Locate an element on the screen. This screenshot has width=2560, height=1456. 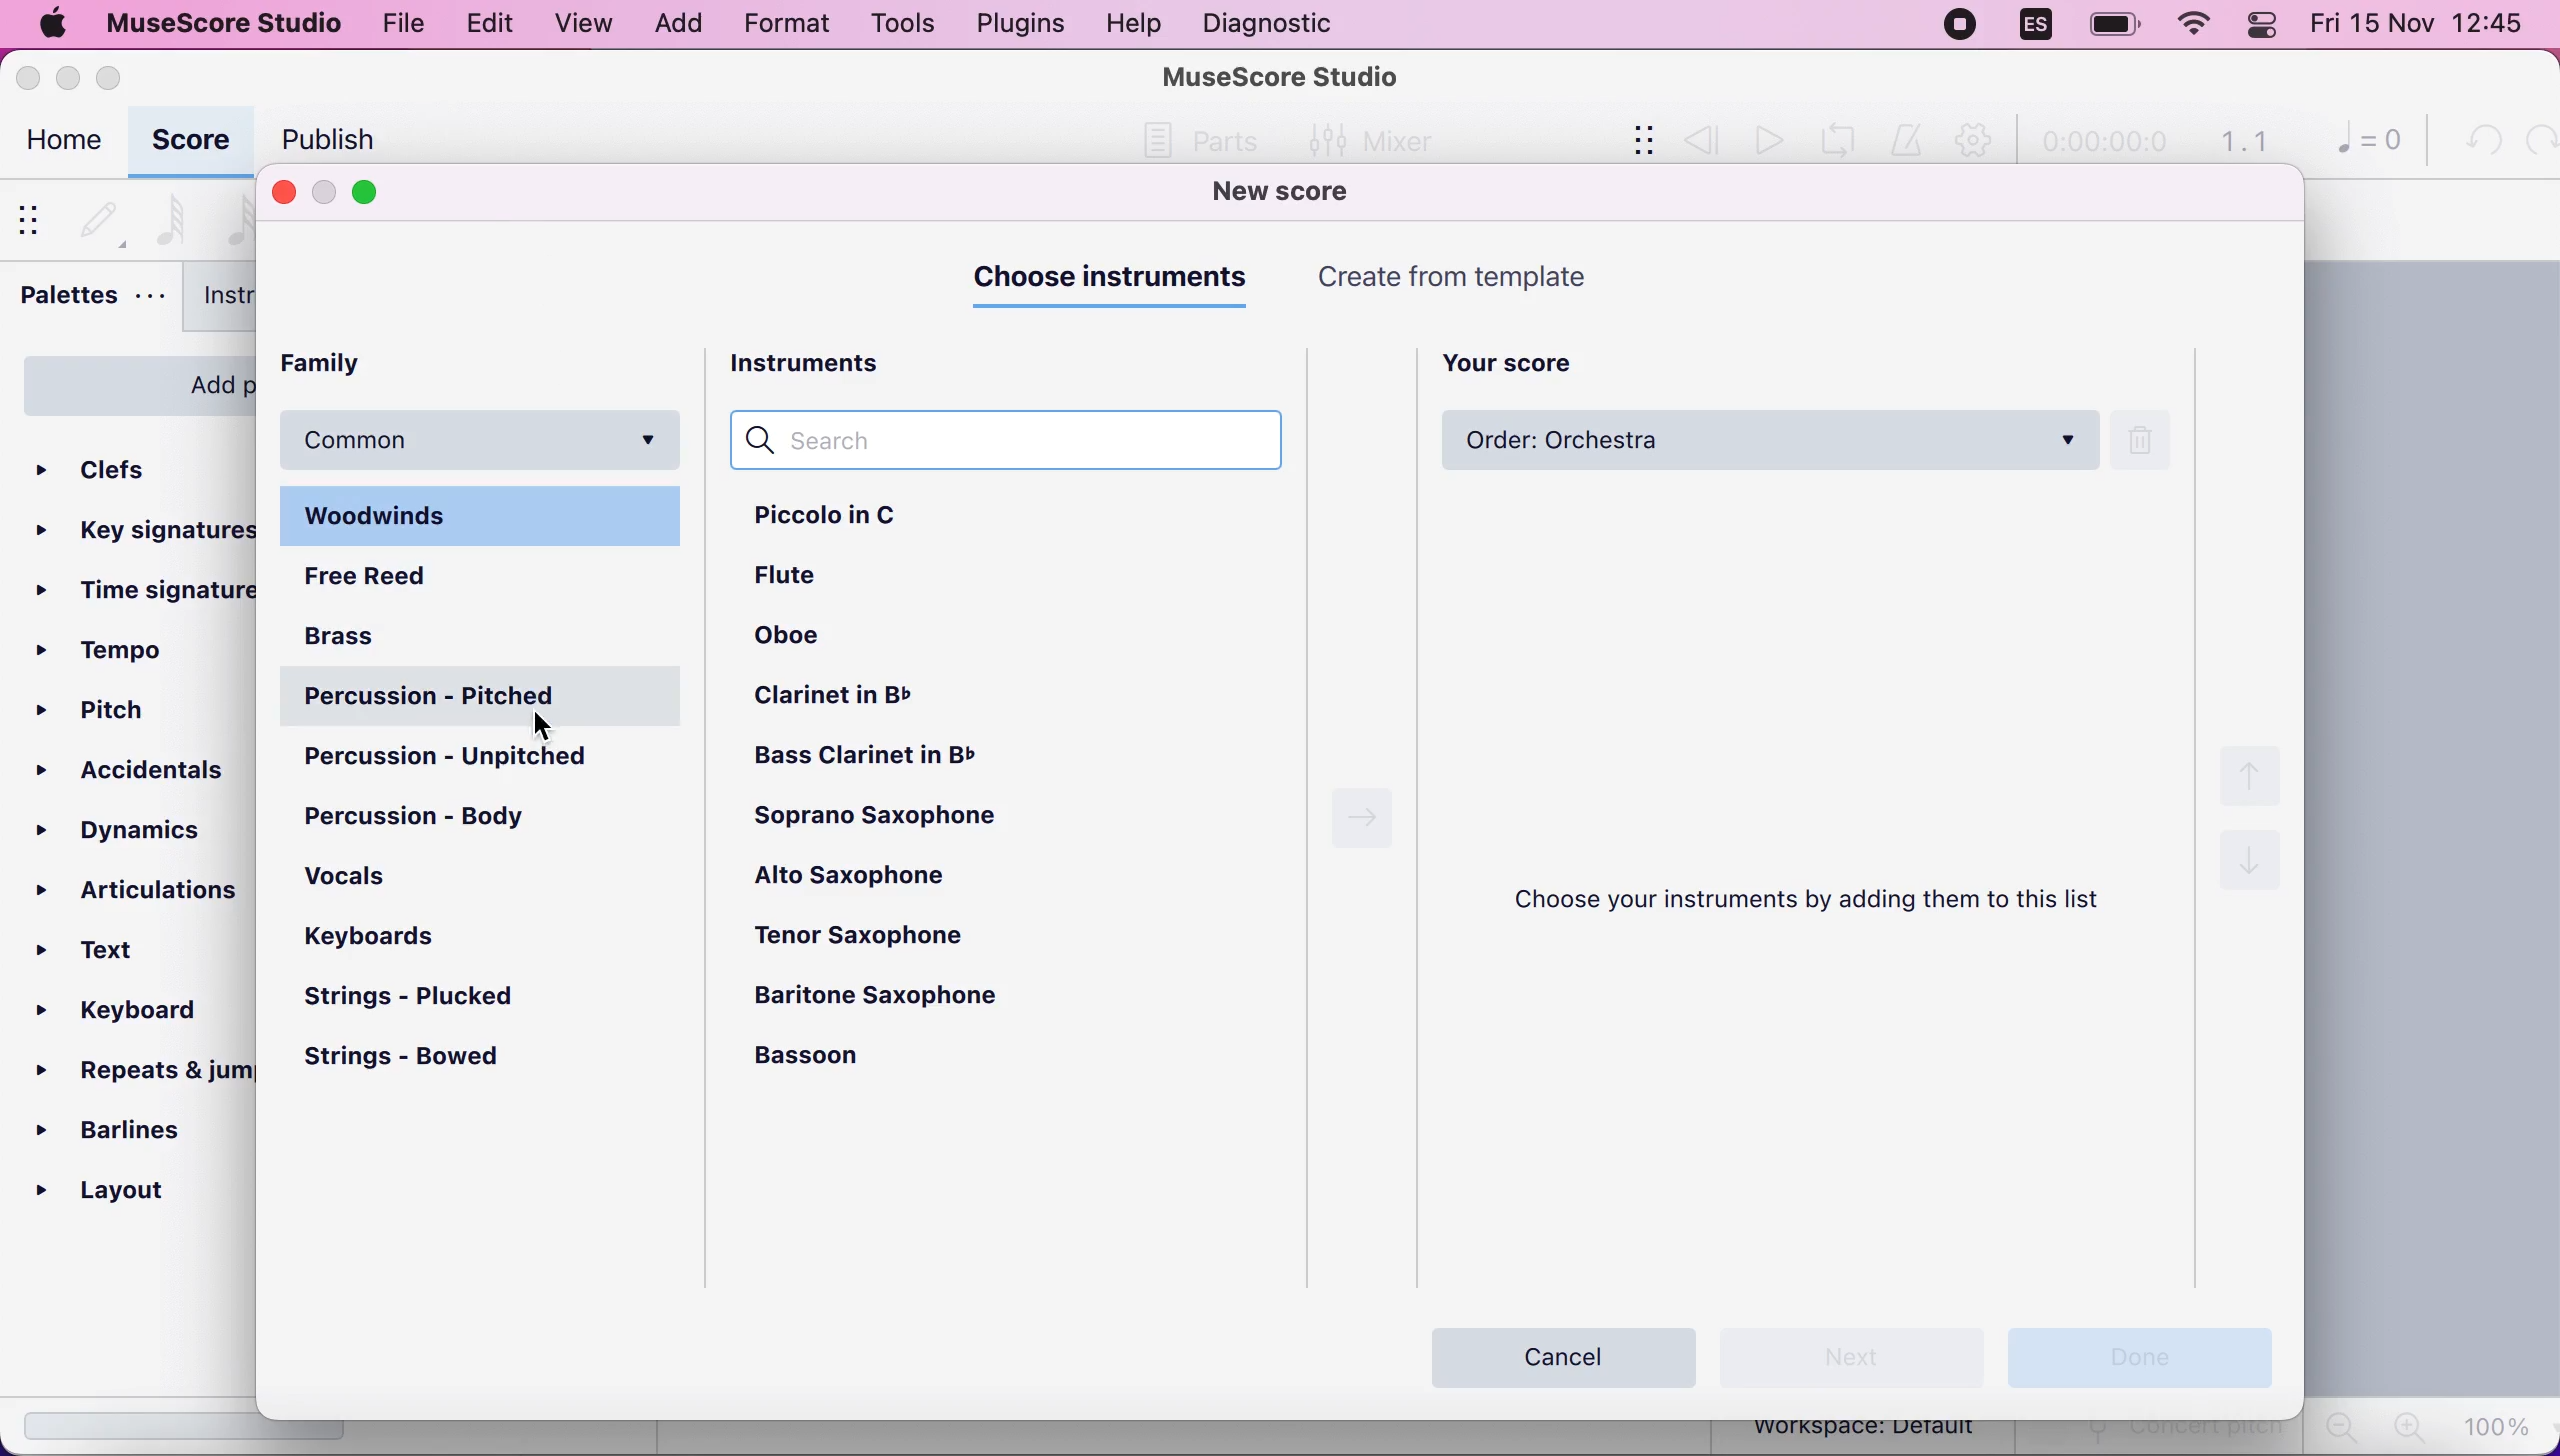
default is located at coordinates (99, 215).